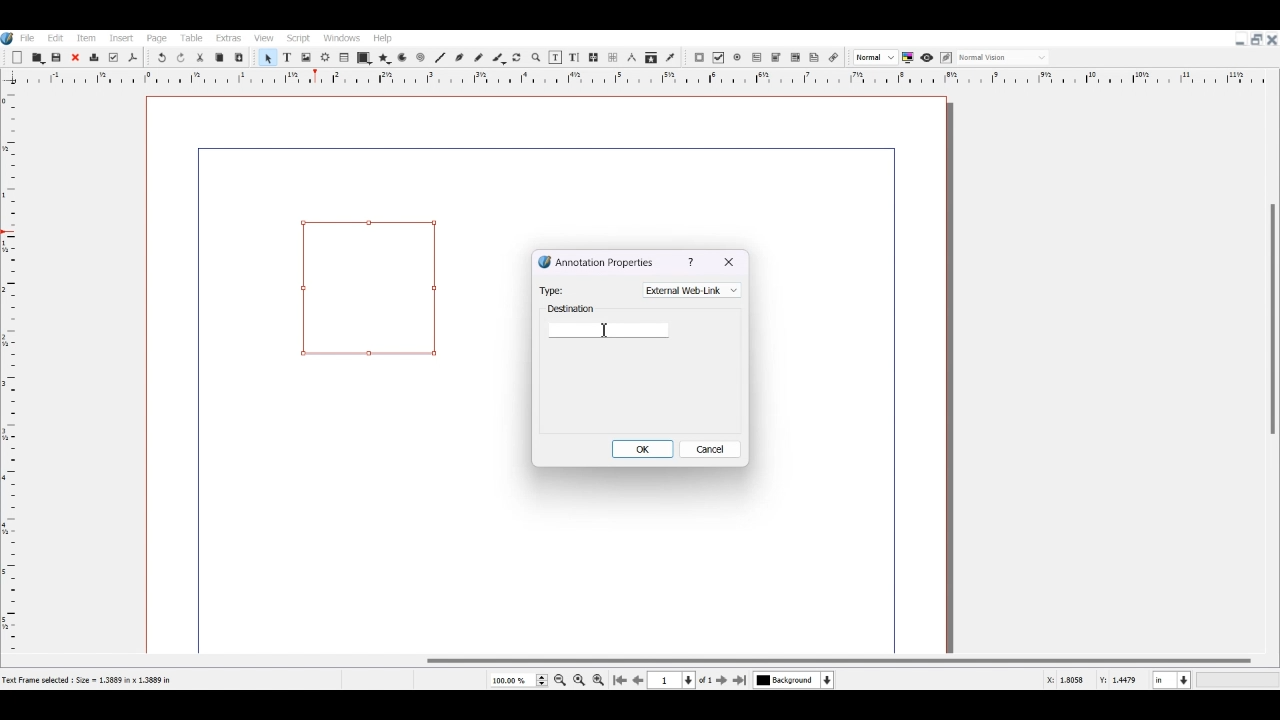 The width and height of the screenshot is (1280, 720). What do you see at coordinates (343, 37) in the screenshot?
I see `Windows` at bounding box center [343, 37].